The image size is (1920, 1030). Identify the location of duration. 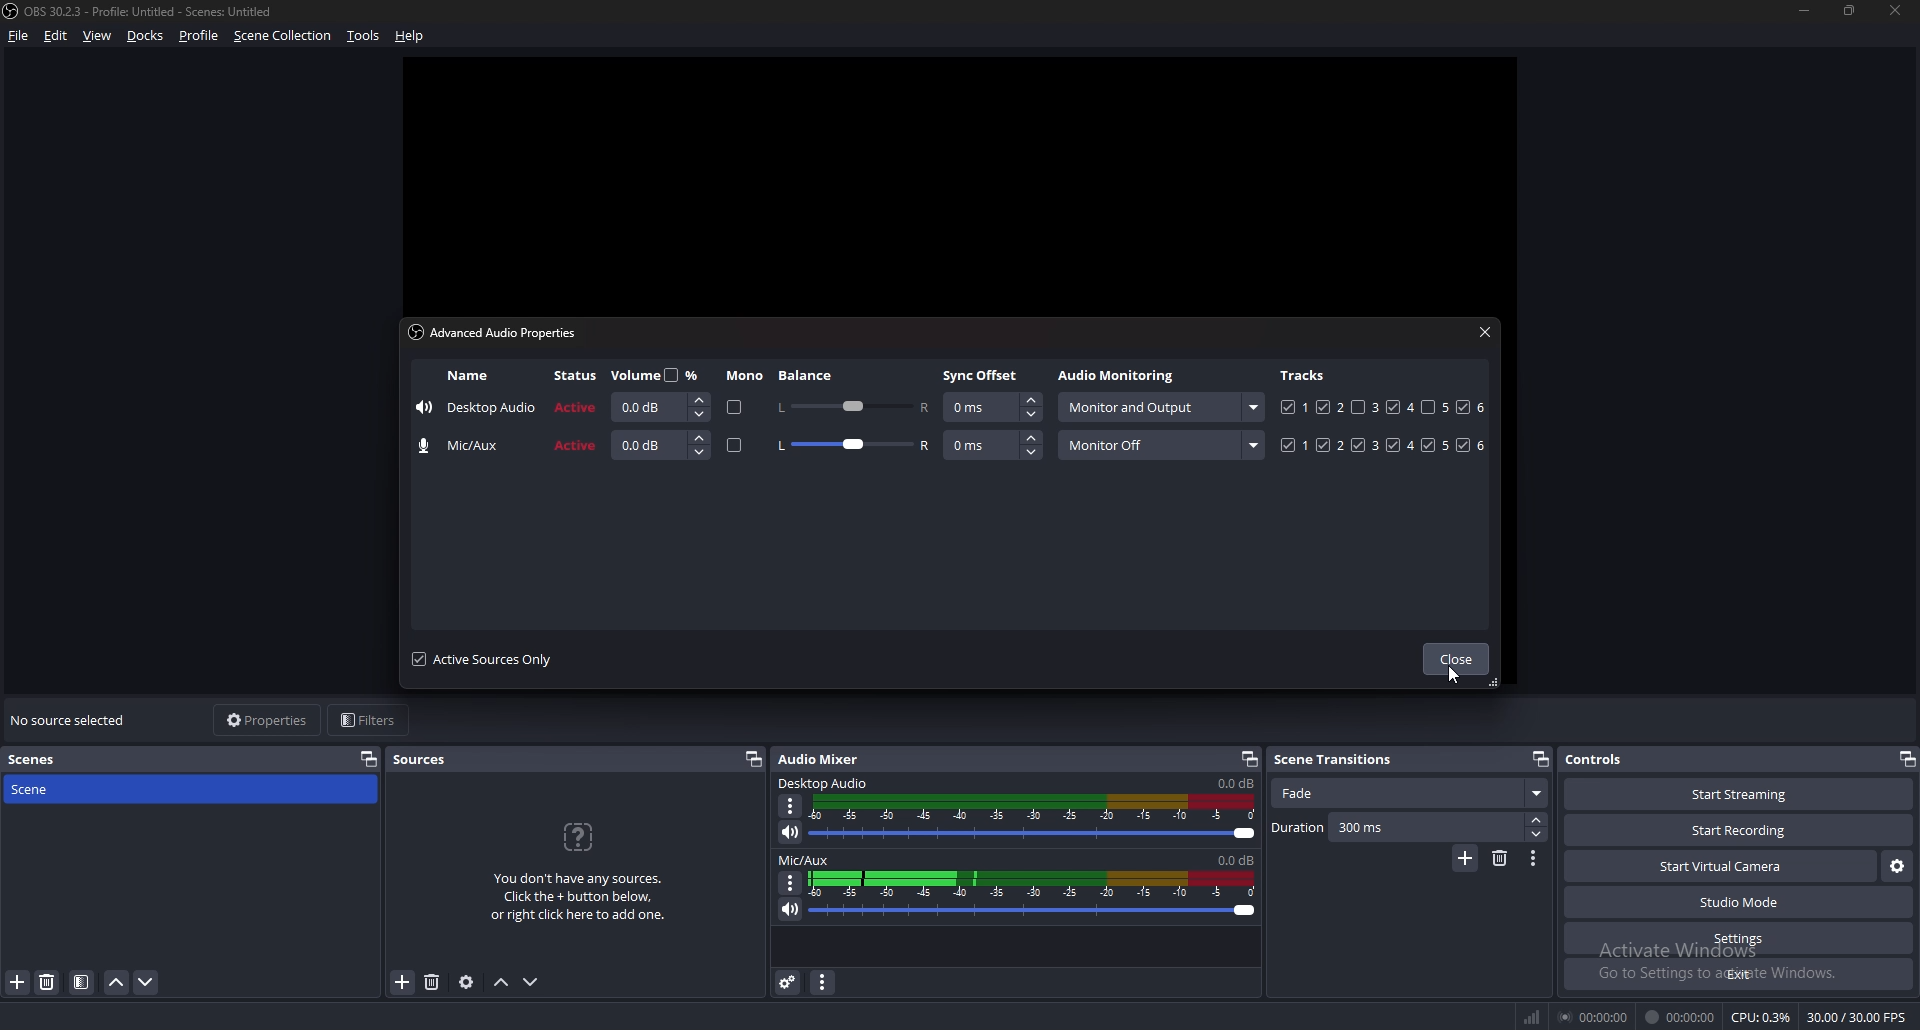
(1396, 828).